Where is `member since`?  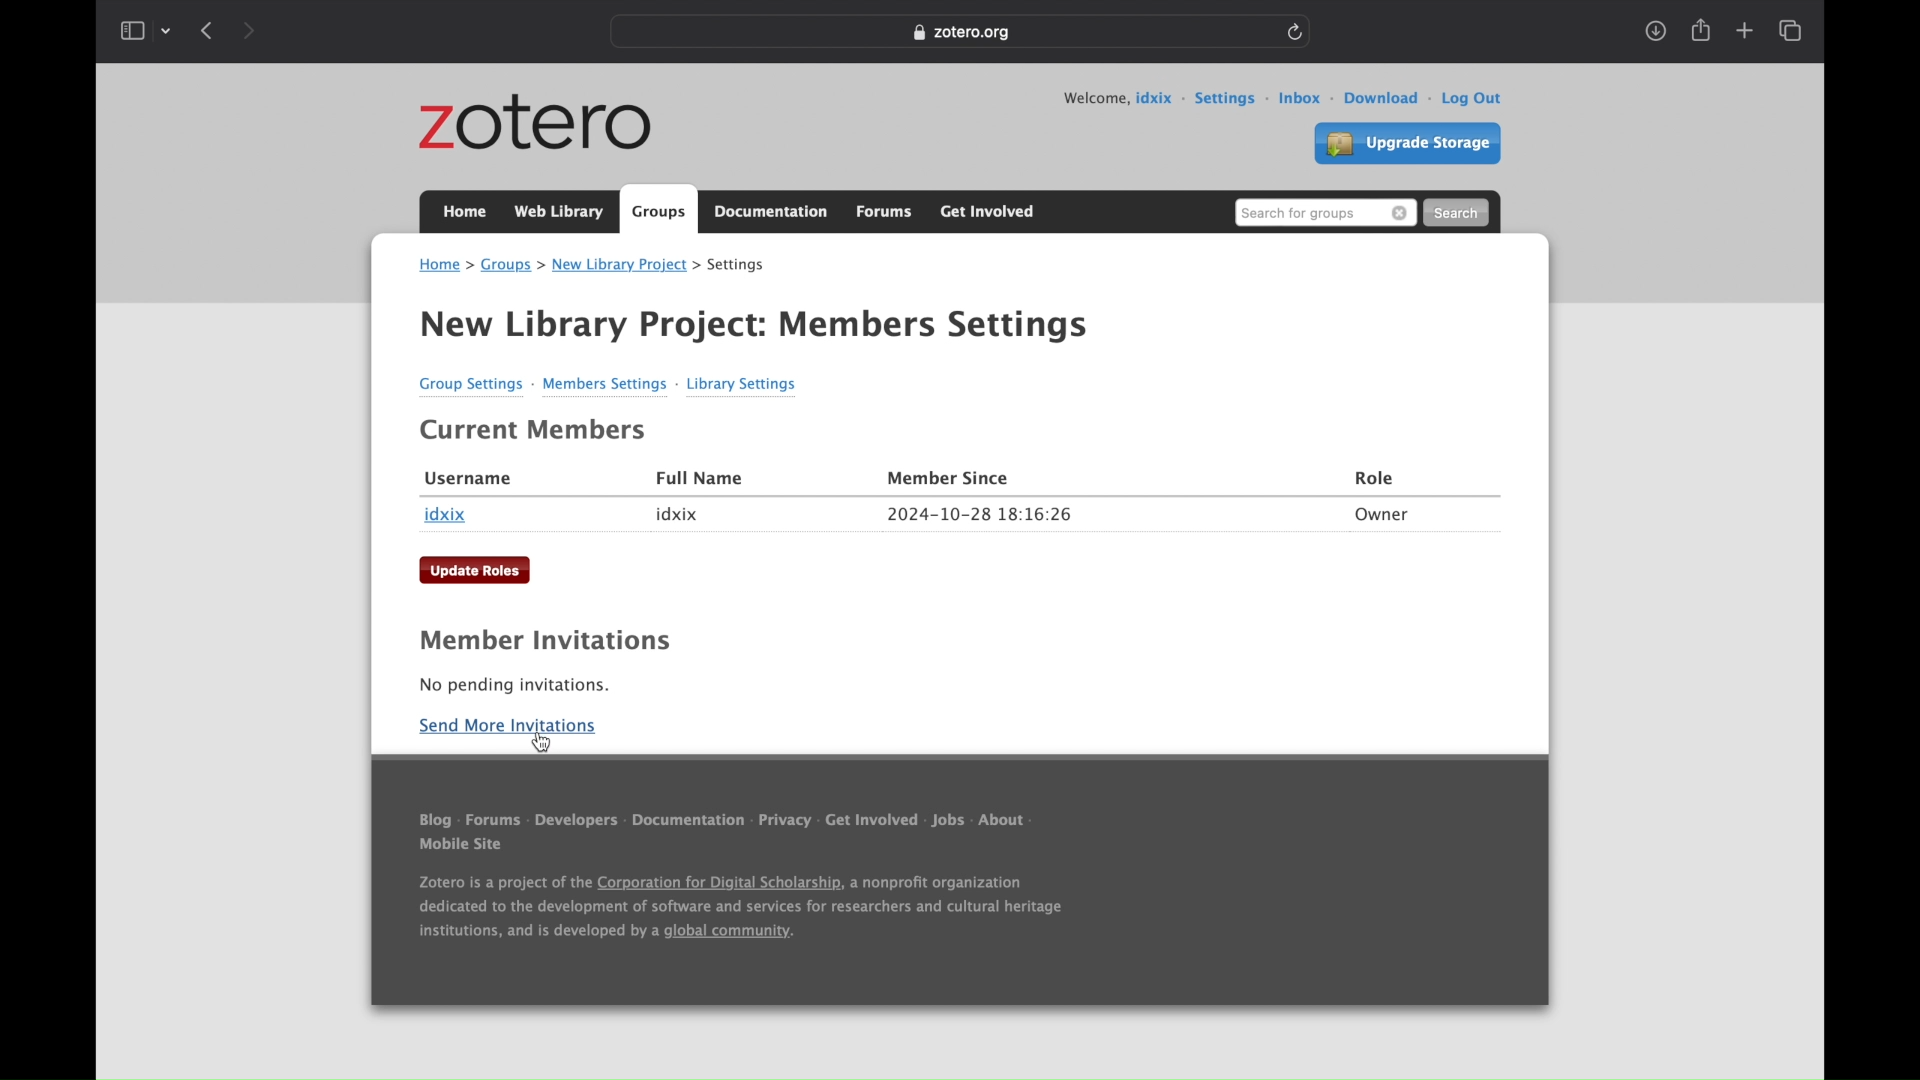
member since is located at coordinates (950, 478).